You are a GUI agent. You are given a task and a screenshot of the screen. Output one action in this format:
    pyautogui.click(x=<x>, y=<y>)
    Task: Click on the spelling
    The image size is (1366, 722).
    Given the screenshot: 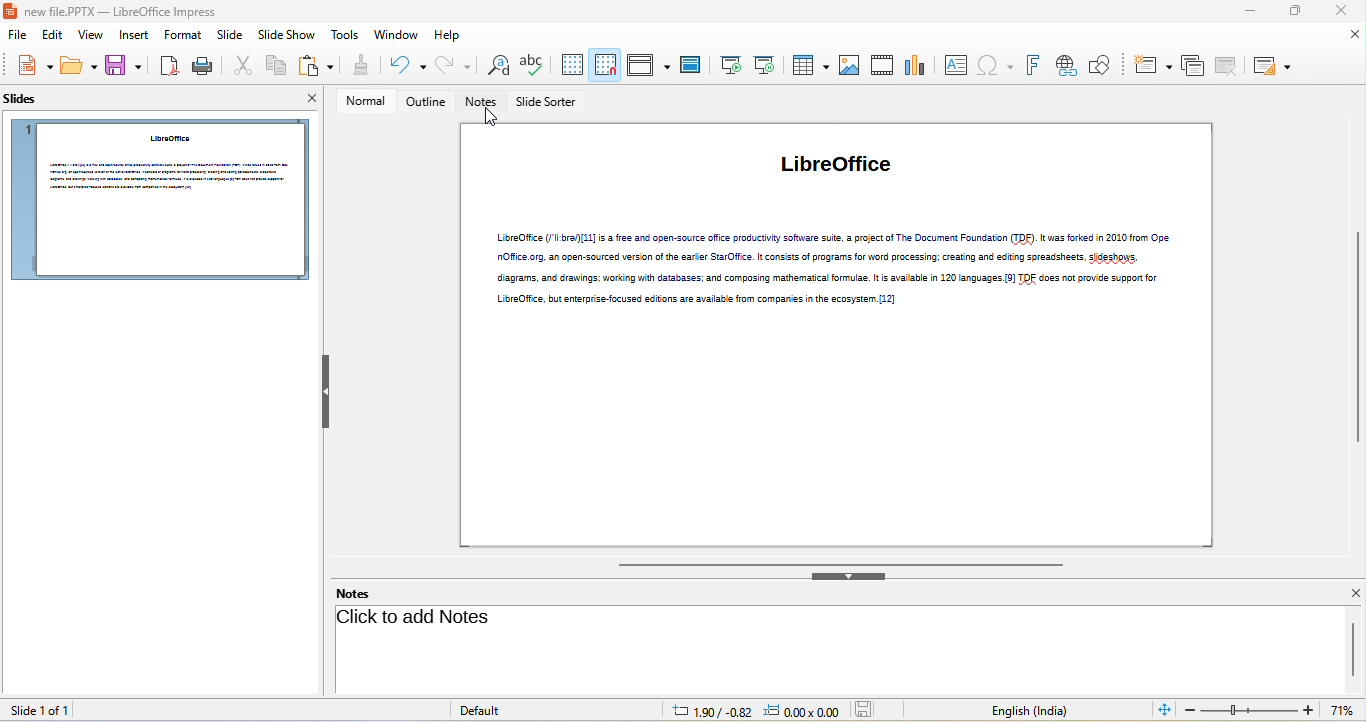 What is the action you would take?
    pyautogui.click(x=532, y=66)
    